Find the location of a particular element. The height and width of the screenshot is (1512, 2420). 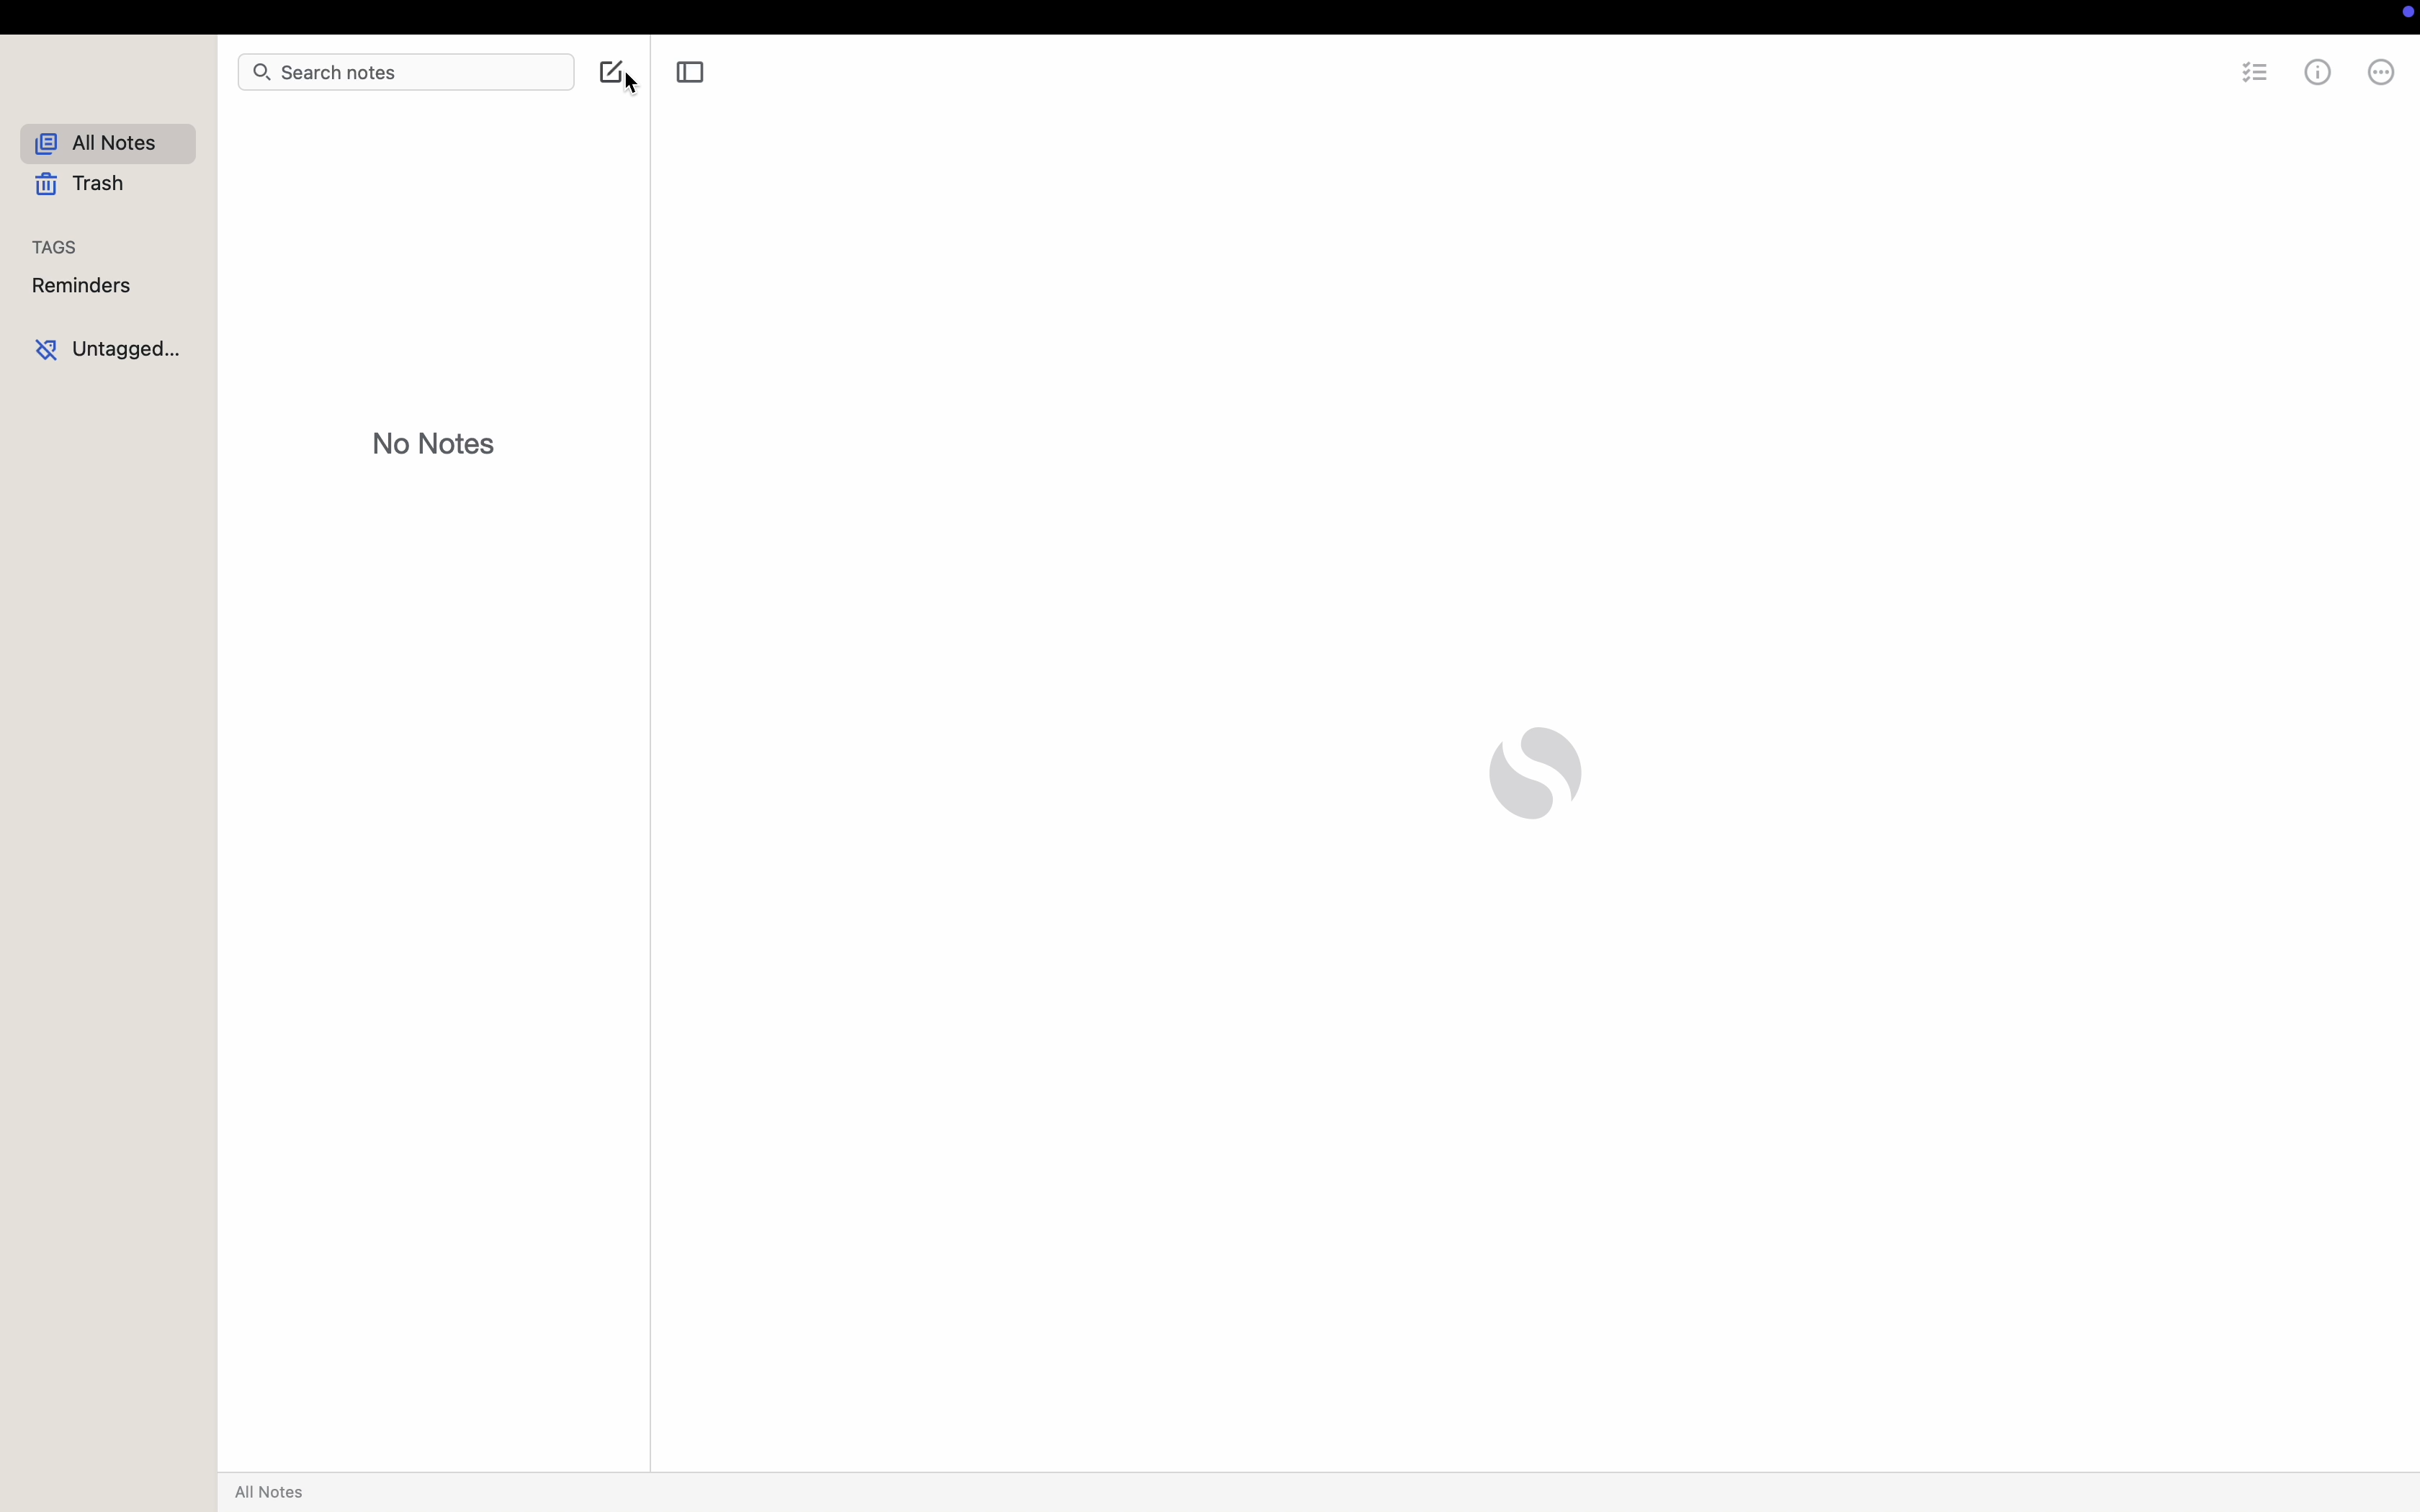

metrics is located at coordinates (2319, 75).